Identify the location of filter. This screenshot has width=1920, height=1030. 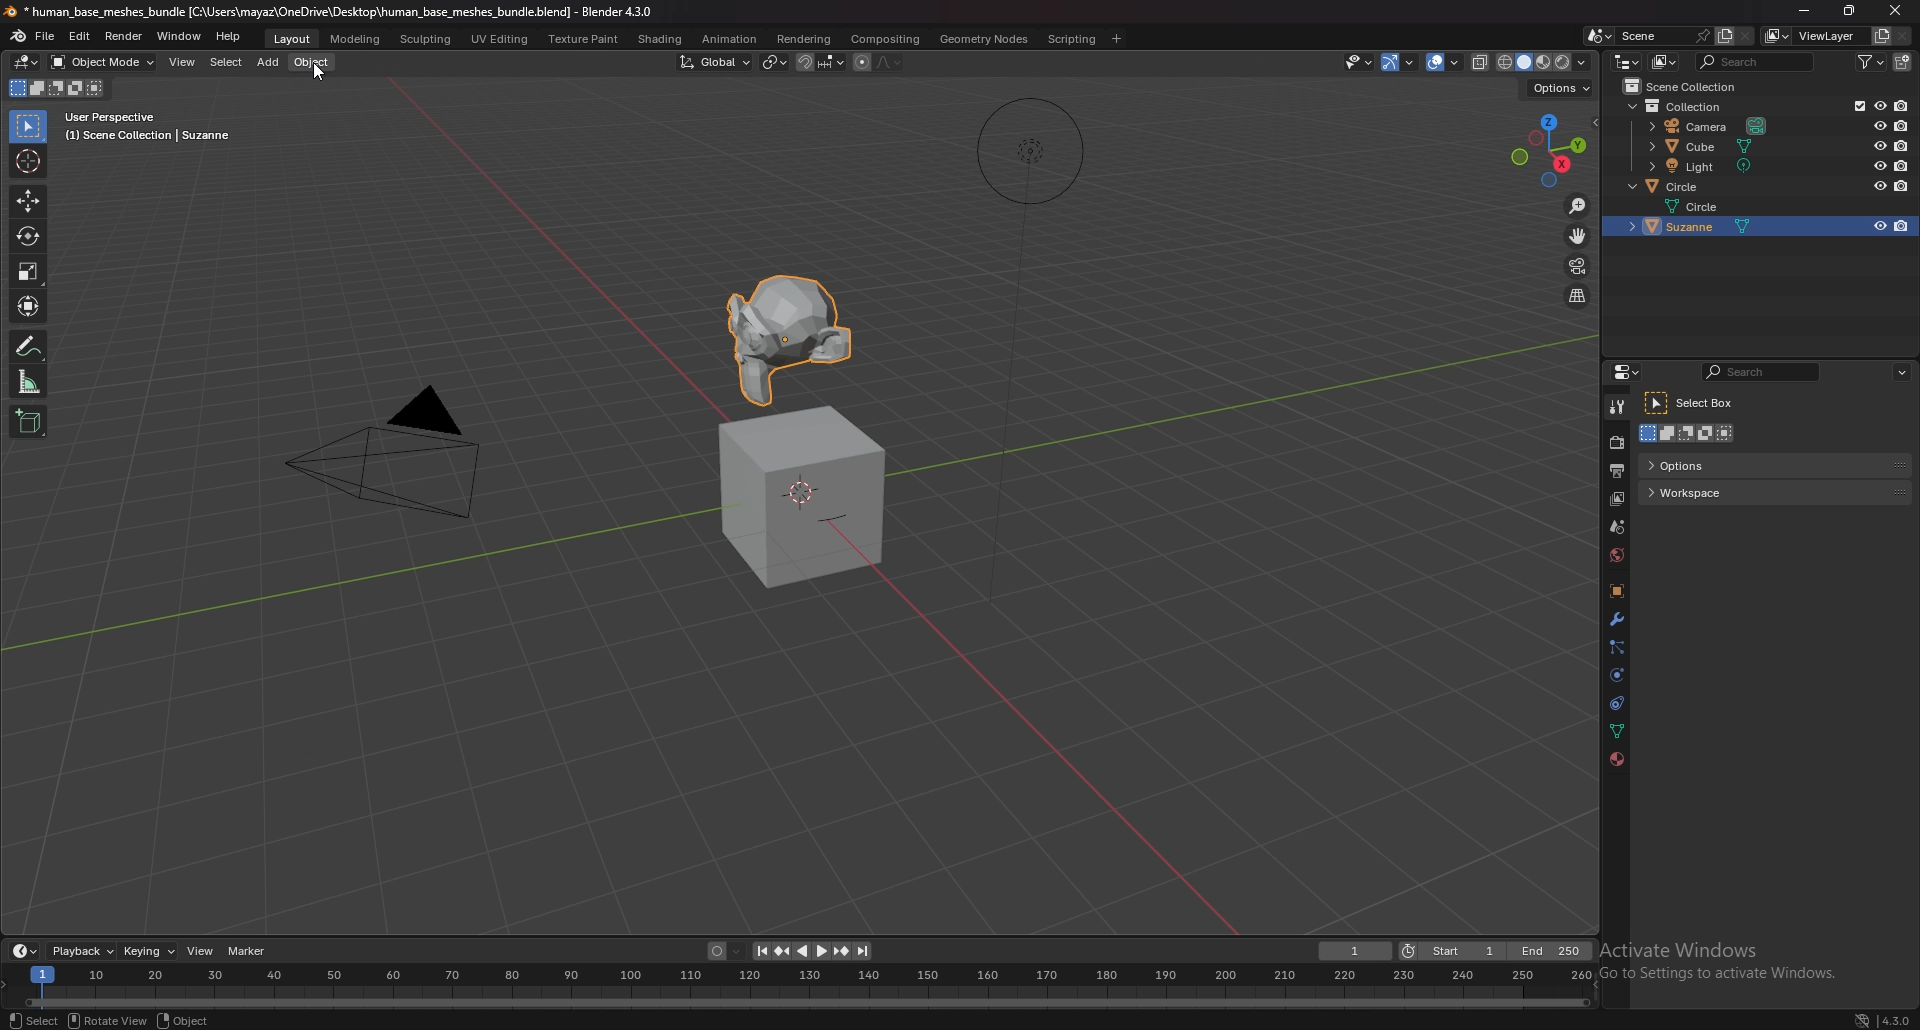
(1870, 62).